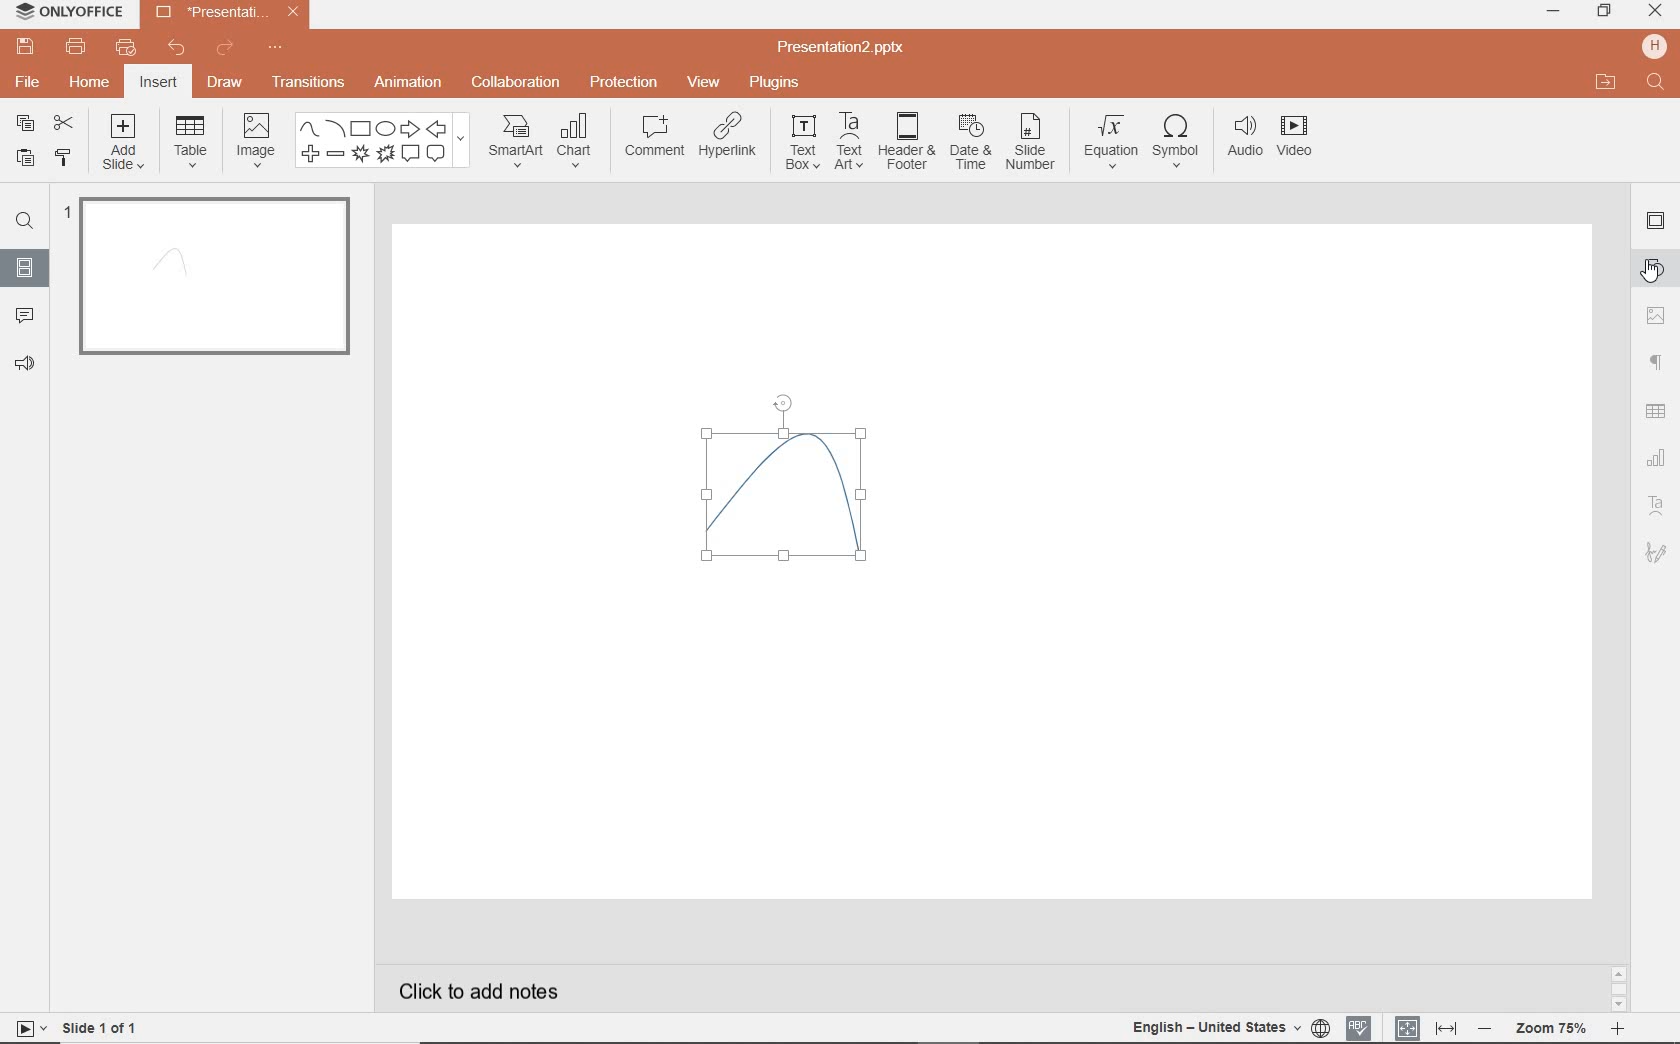  What do you see at coordinates (29, 48) in the screenshot?
I see `SAVE` at bounding box center [29, 48].